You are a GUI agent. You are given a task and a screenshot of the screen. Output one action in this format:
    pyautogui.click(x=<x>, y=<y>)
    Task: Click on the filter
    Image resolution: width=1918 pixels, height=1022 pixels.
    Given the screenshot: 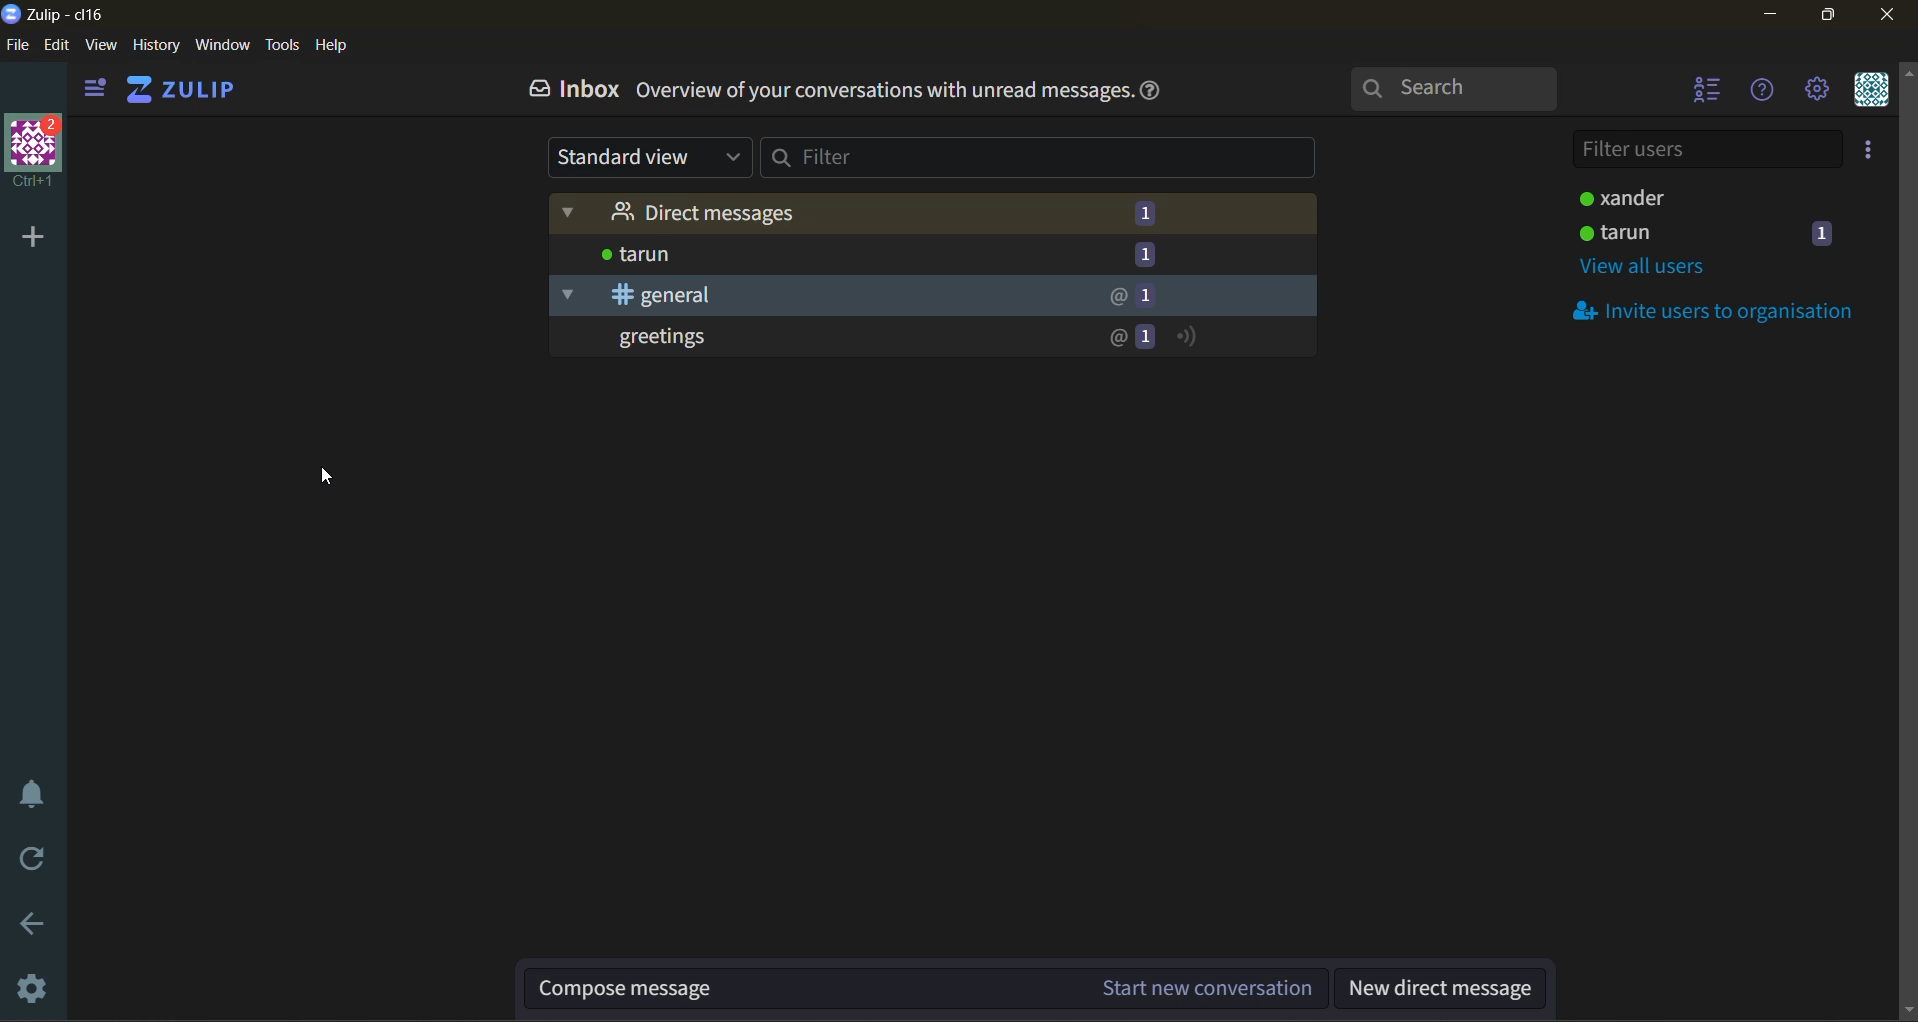 What is the action you would take?
    pyautogui.click(x=1042, y=161)
    